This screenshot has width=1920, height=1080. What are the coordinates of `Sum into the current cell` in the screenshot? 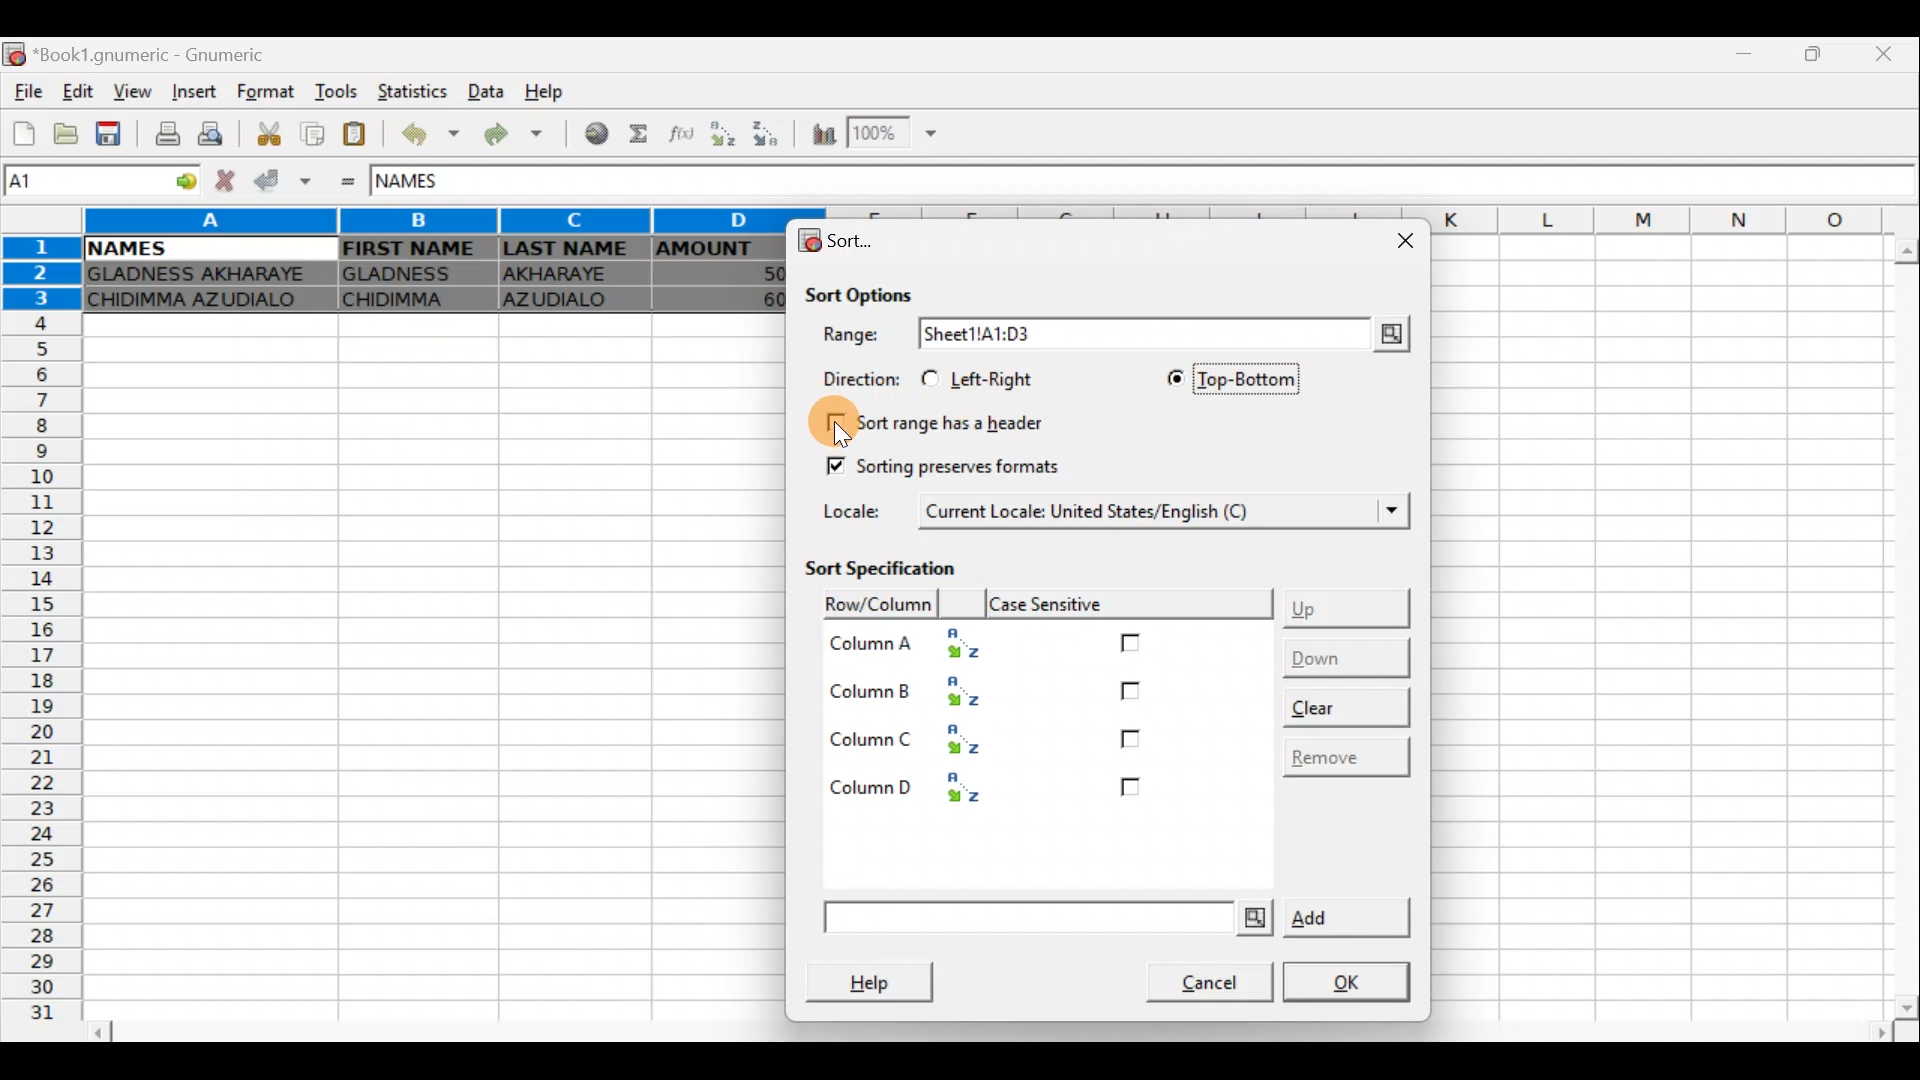 It's located at (641, 135).